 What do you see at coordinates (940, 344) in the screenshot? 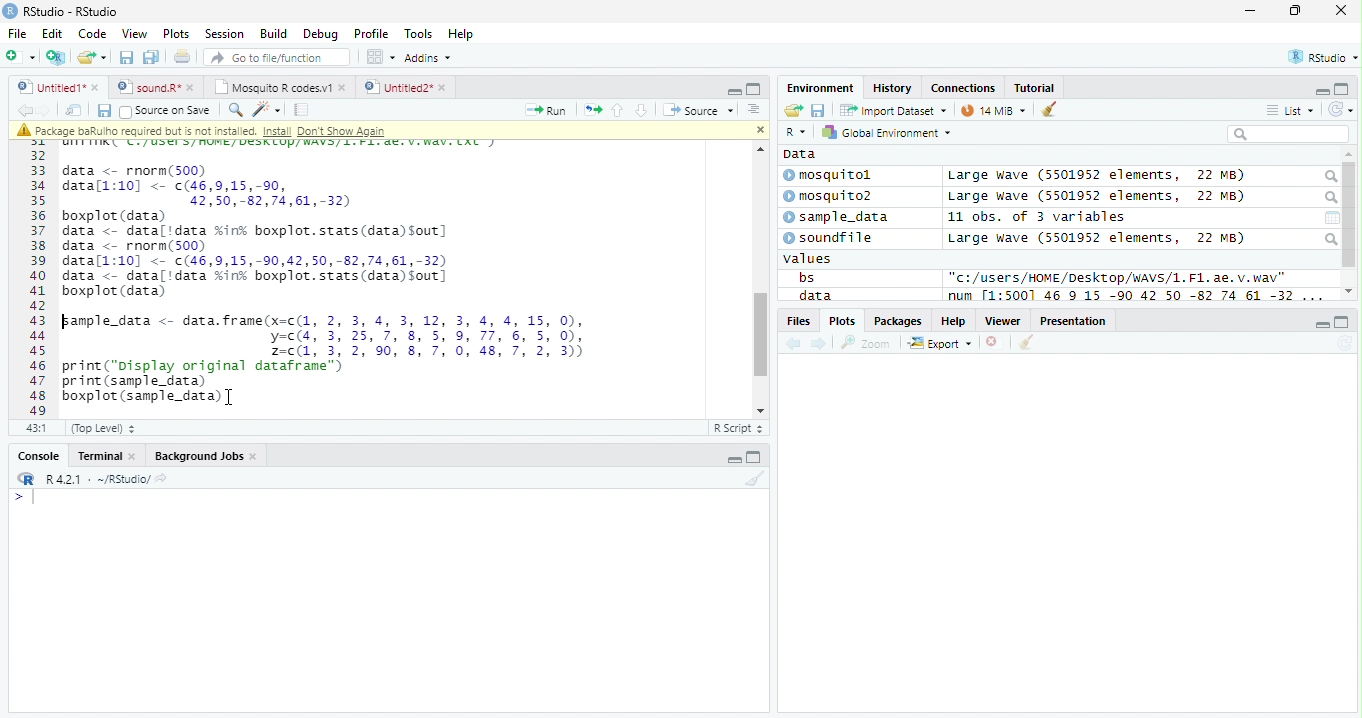
I see `Export` at bounding box center [940, 344].